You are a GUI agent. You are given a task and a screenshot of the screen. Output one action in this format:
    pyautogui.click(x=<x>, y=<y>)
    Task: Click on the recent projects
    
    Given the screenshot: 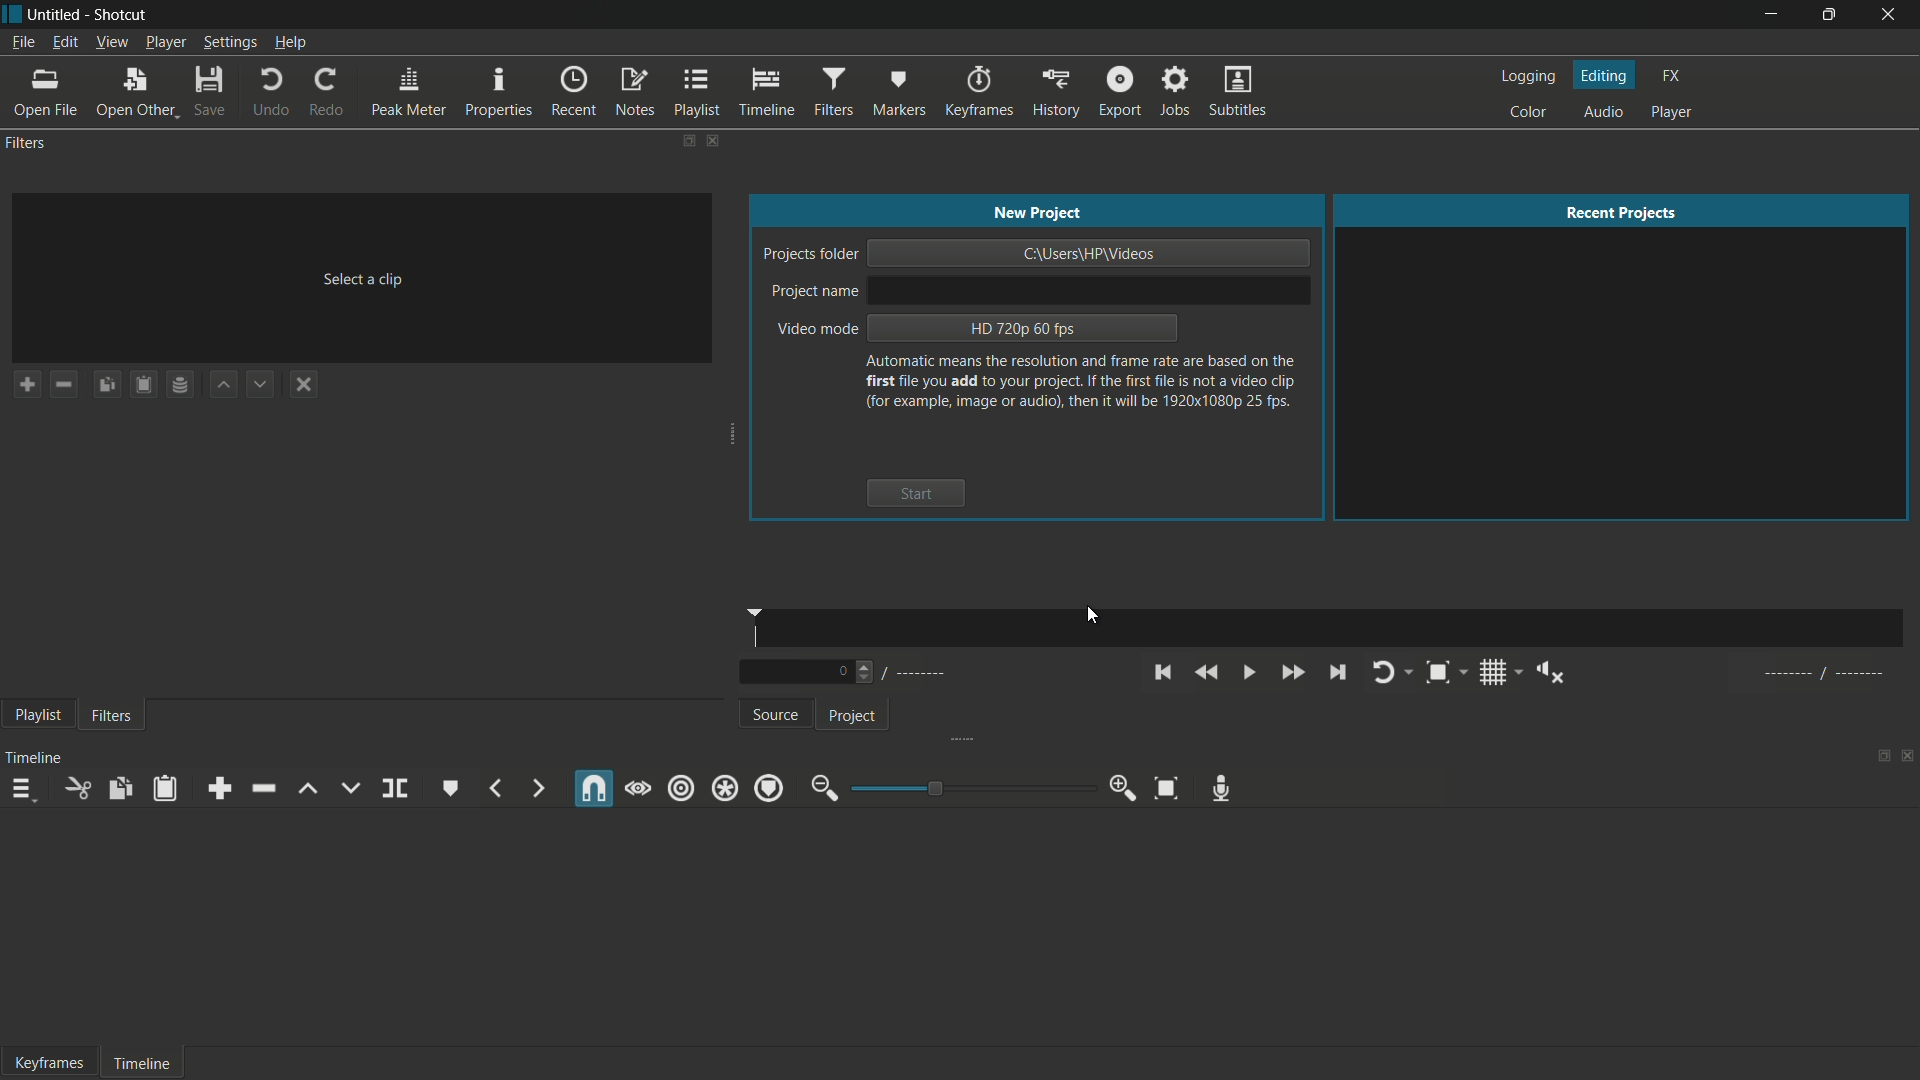 What is the action you would take?
    pyautogui.click(x=1624, y=213)
    